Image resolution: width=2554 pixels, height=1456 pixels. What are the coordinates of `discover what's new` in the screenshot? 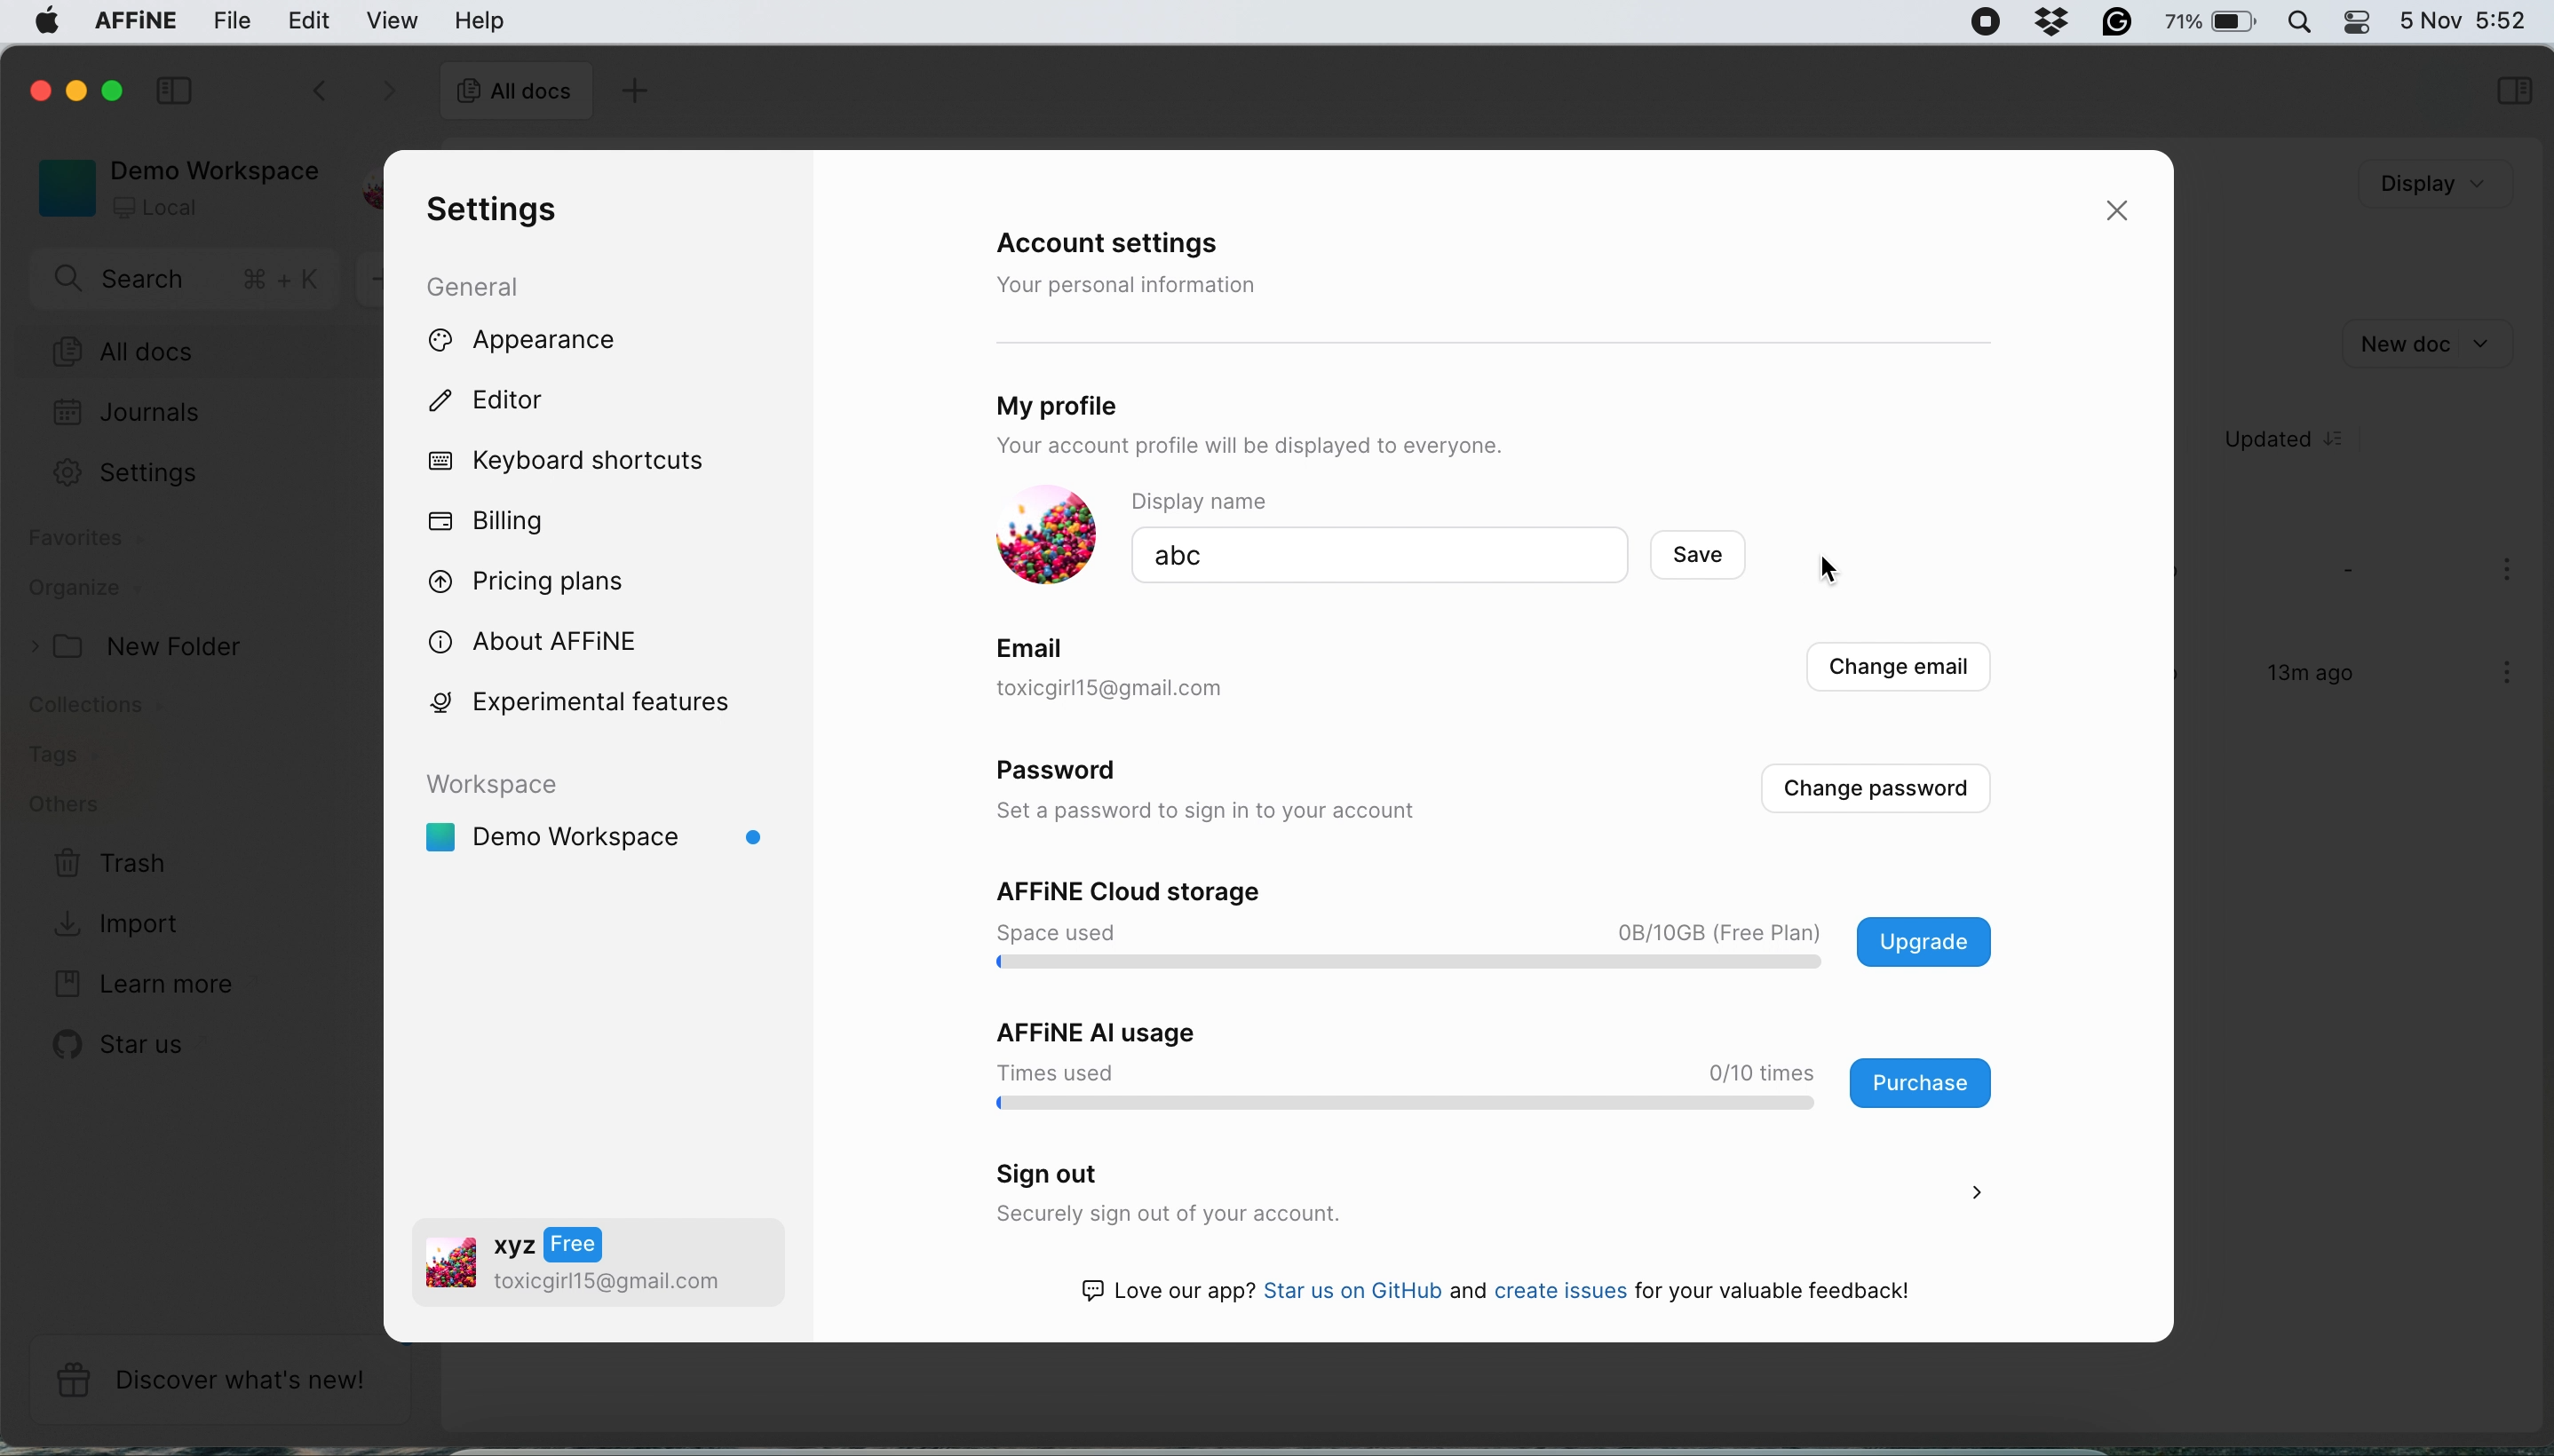 It's located at (219, 1380).